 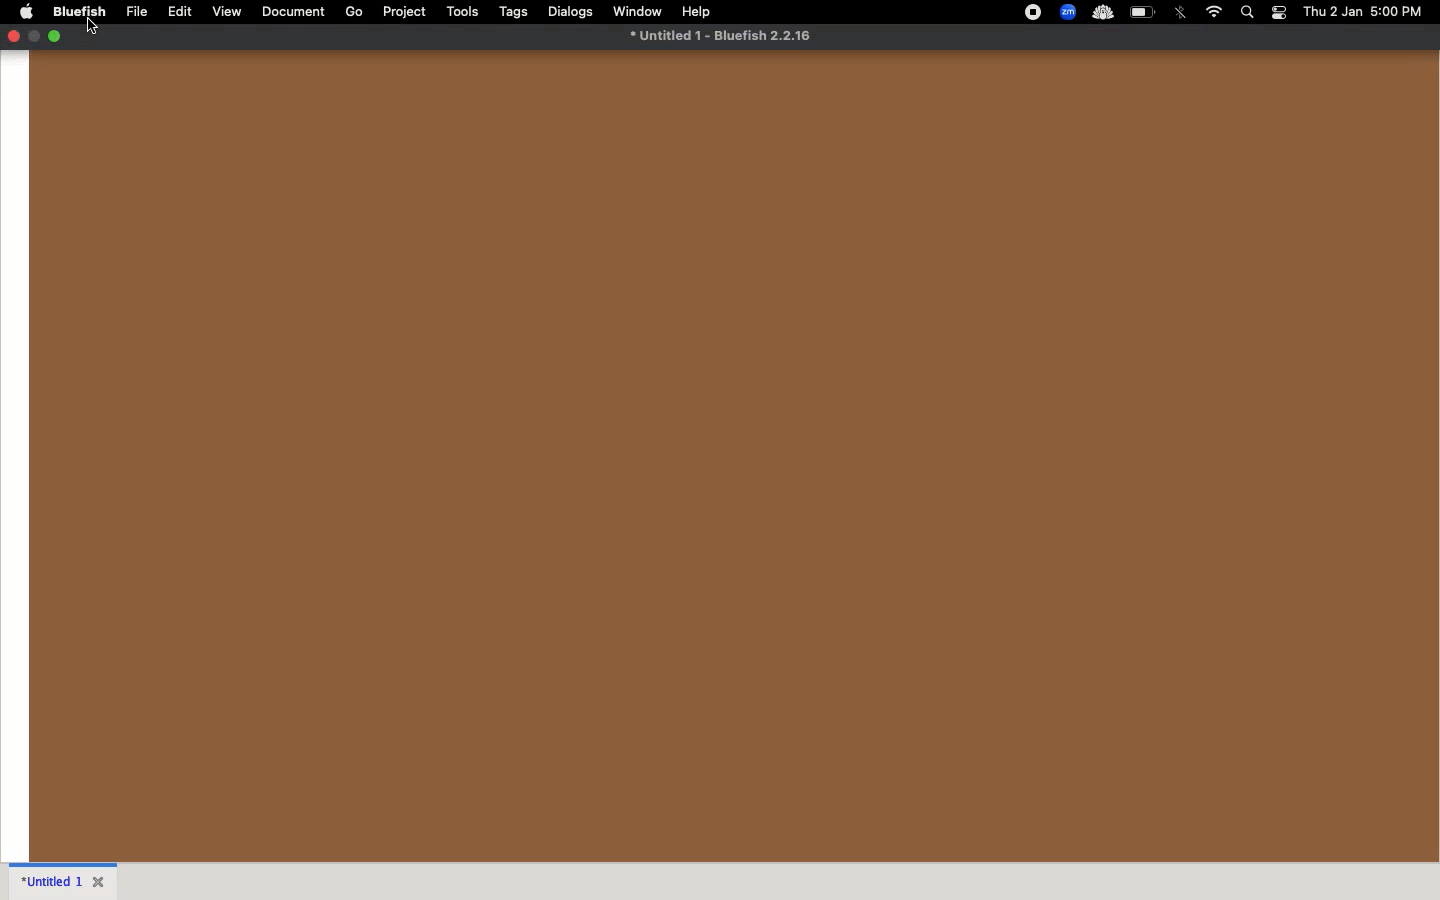 What do you see at coordinates (36, 36) in the screenshot?
I see `minimize` at bounding box center [36, 36].